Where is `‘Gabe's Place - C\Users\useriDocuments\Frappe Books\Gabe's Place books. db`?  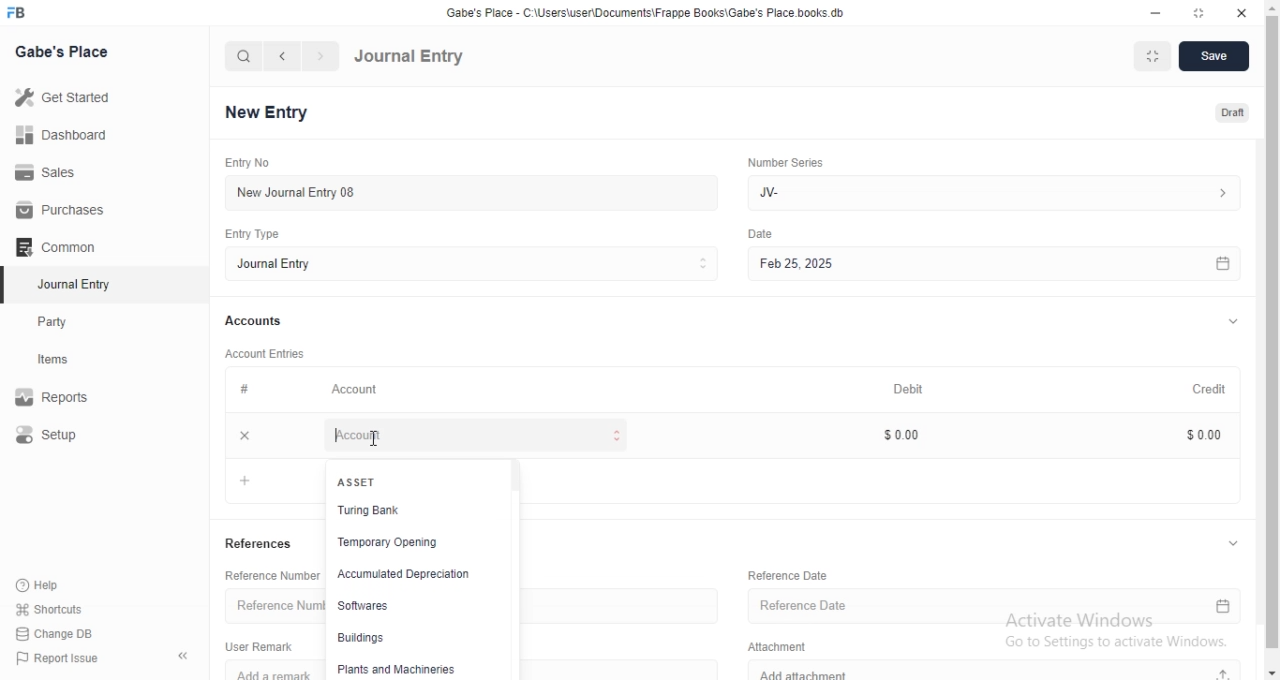
‘Gabe's Place - C\Users\useriDocuments\Frappe Books\Gabe's Place books. db is located at coordinates (650, 10).